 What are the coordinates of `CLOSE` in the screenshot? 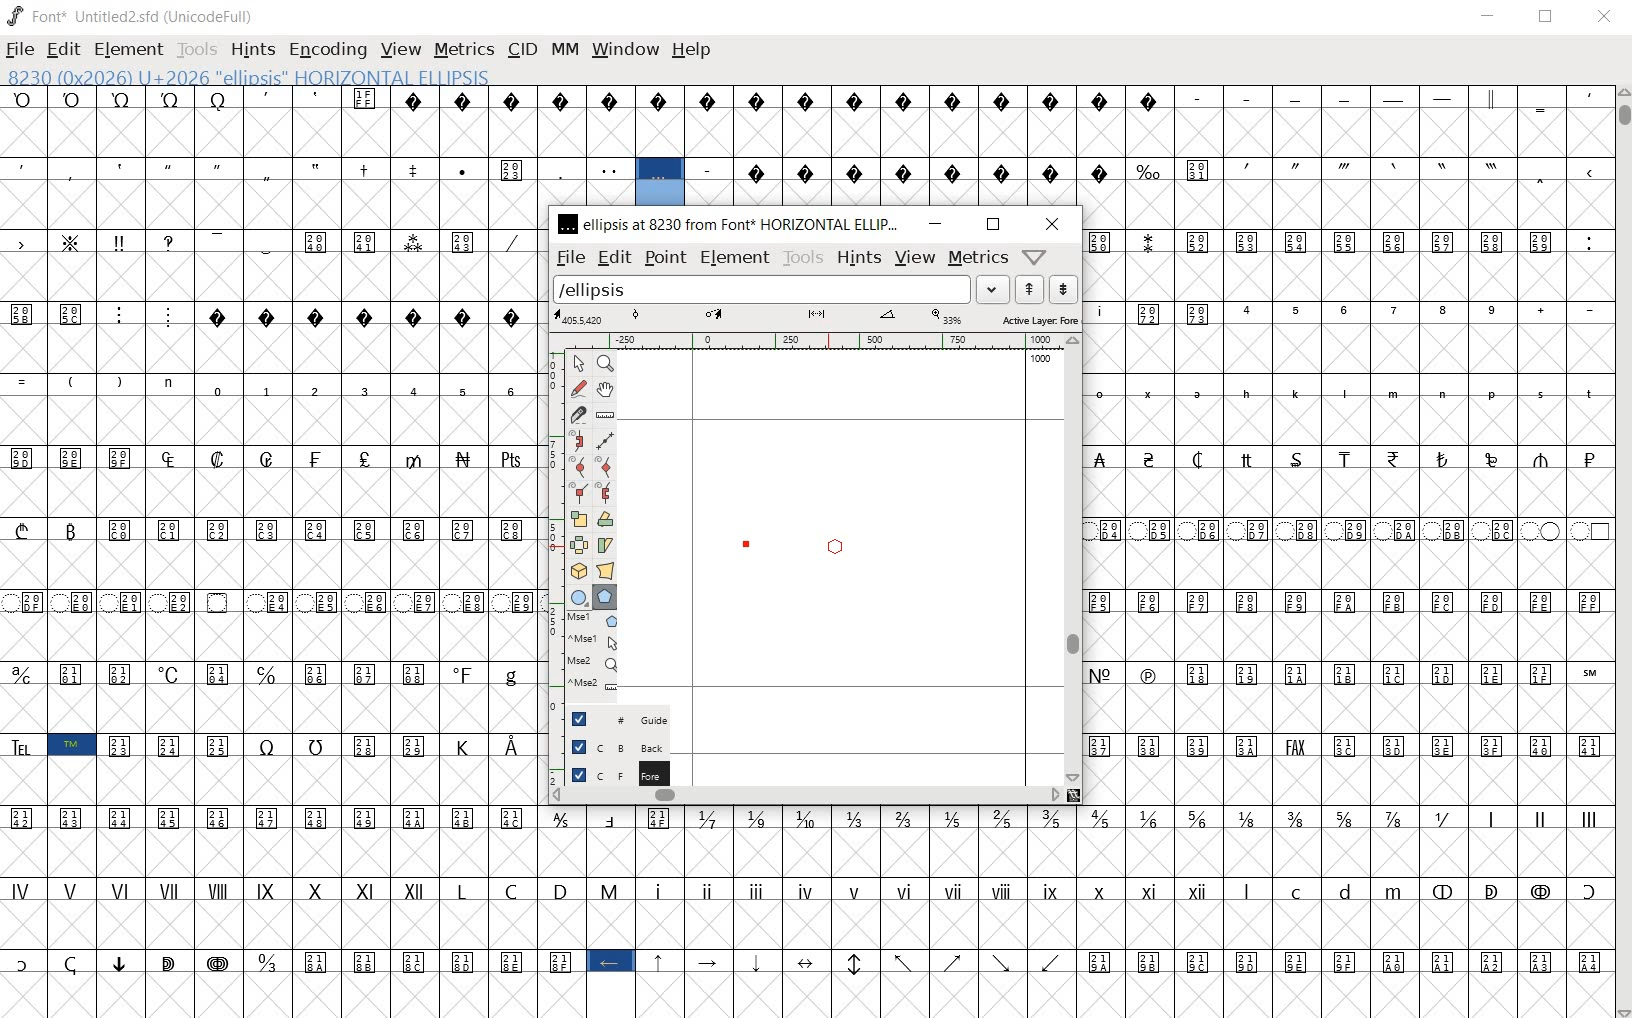 It's located at (1607, 17).